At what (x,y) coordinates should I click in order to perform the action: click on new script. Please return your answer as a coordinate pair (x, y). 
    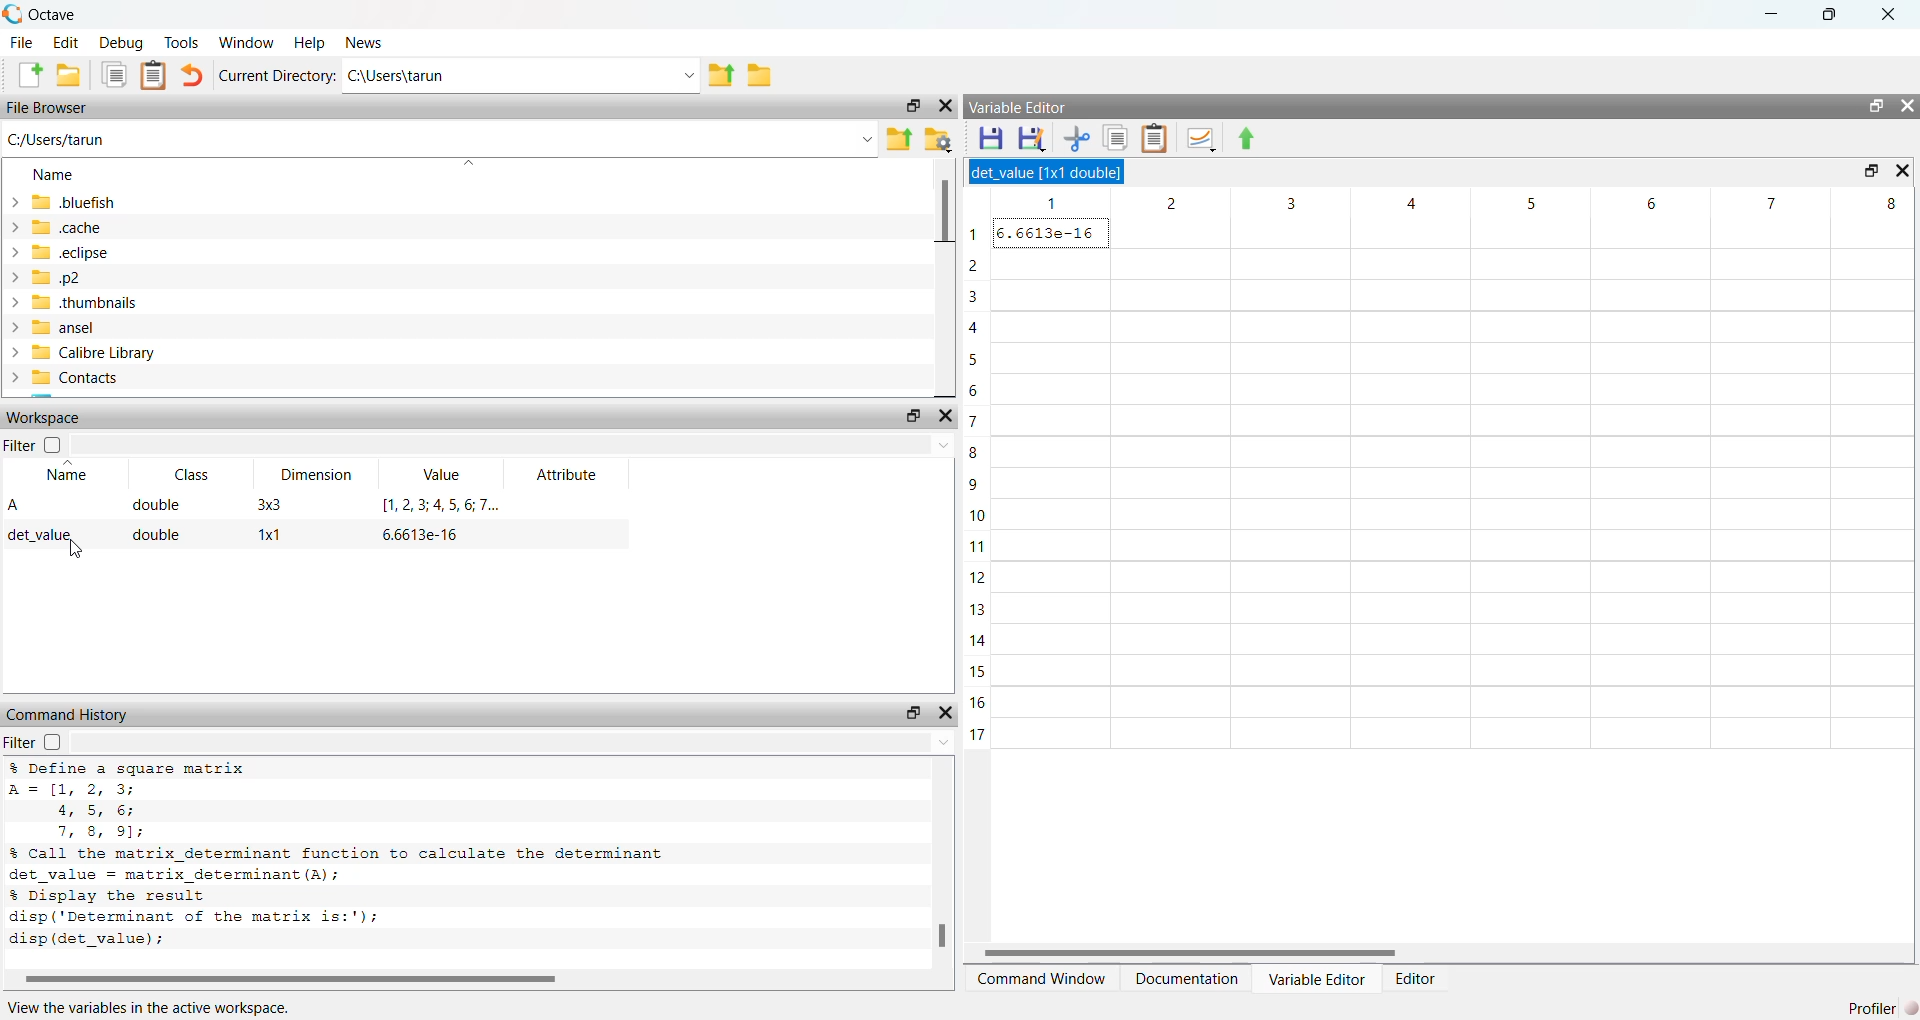
    Looking at the image, I should click on (31, 76).